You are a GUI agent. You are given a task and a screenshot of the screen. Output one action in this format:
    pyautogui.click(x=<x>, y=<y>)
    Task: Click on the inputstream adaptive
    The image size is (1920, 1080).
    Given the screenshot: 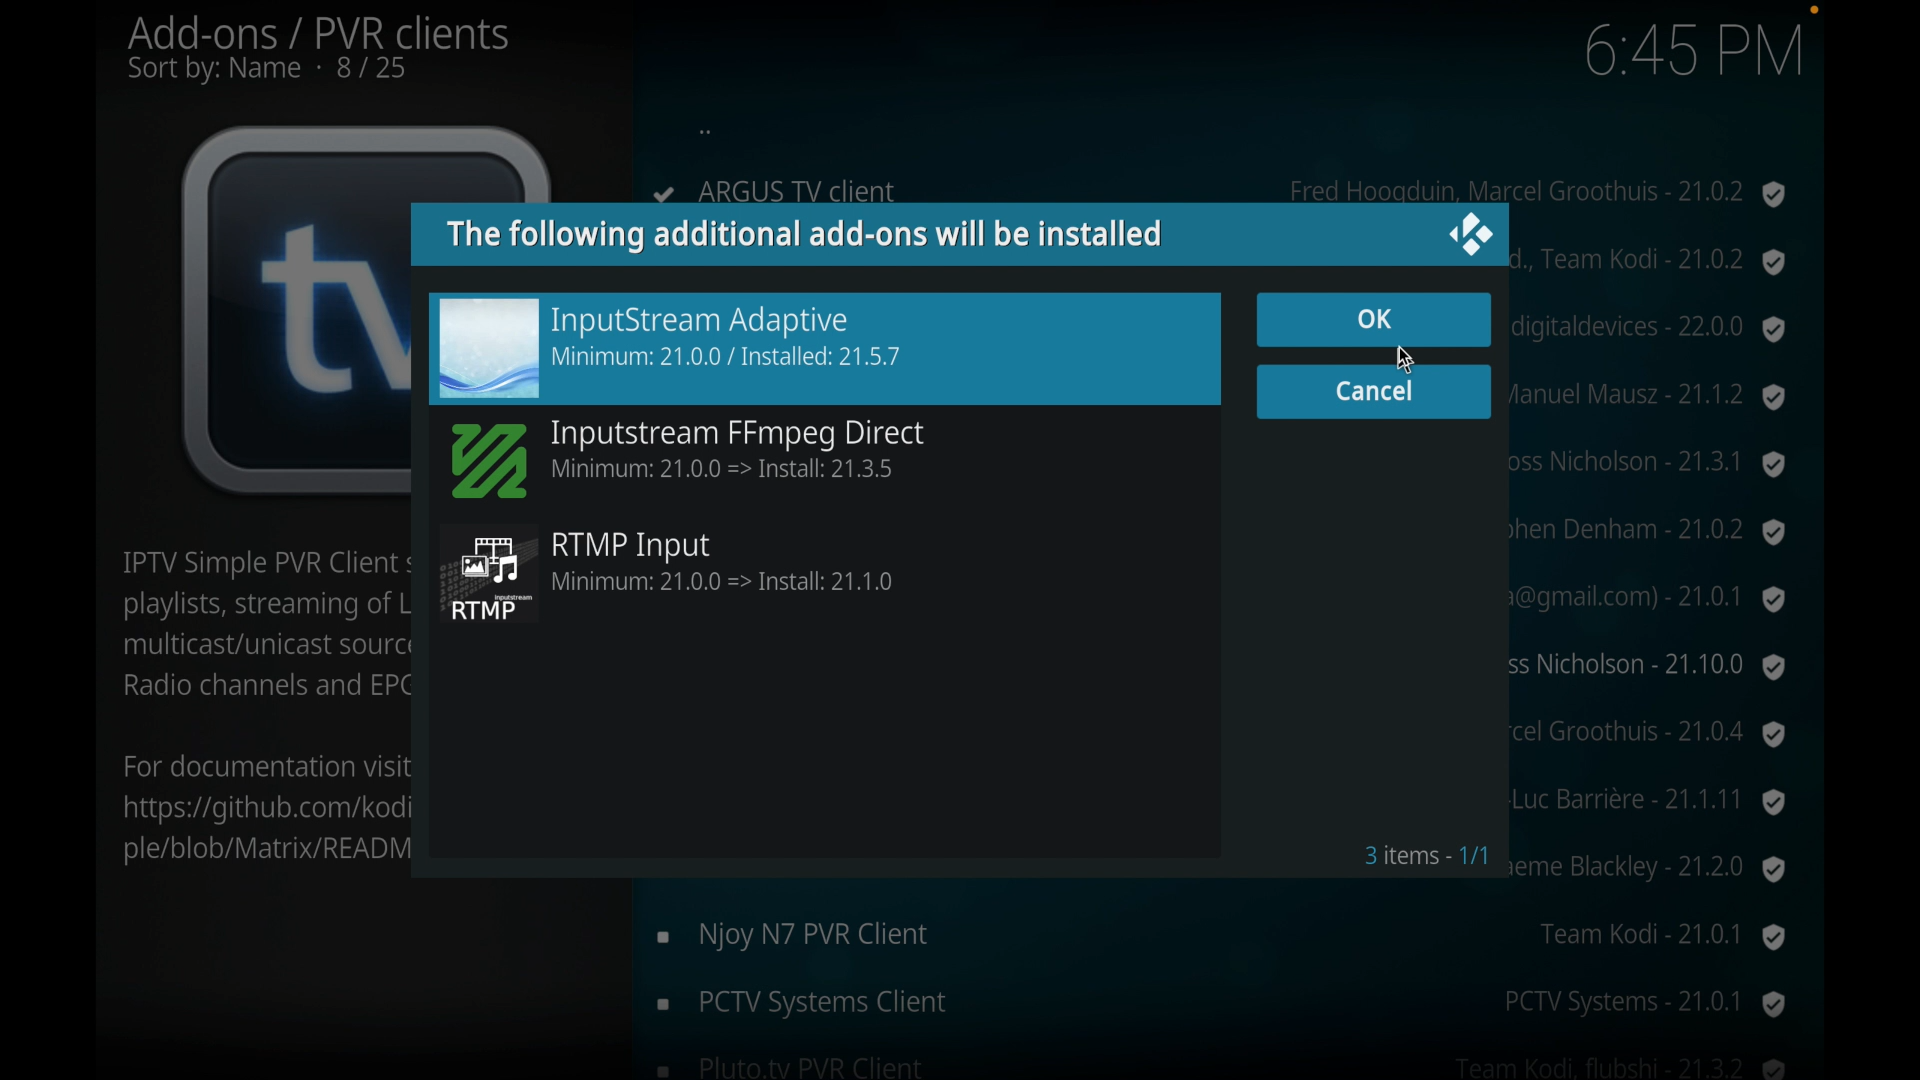 What is the action you would take?
    pyautogui.click(x=670, y=348)
    